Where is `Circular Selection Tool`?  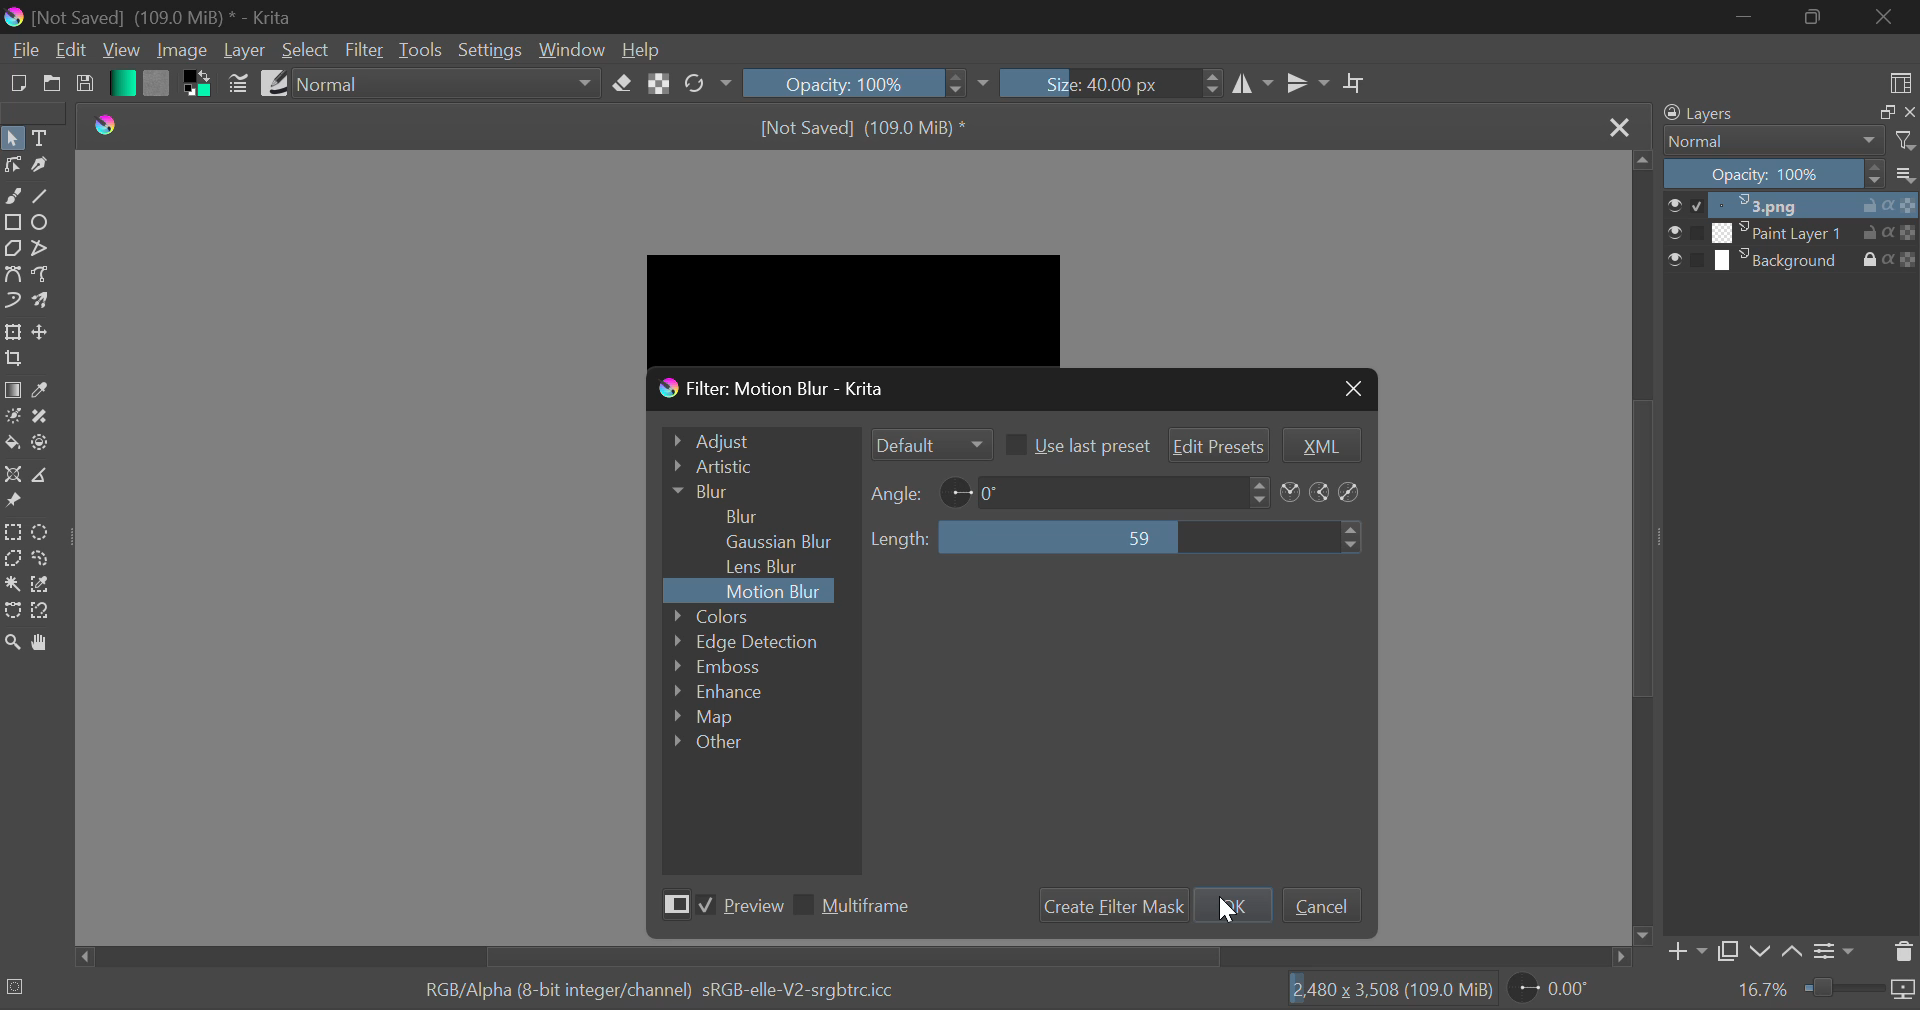 Circular Selection Tool is located at coordinates (44, 533).